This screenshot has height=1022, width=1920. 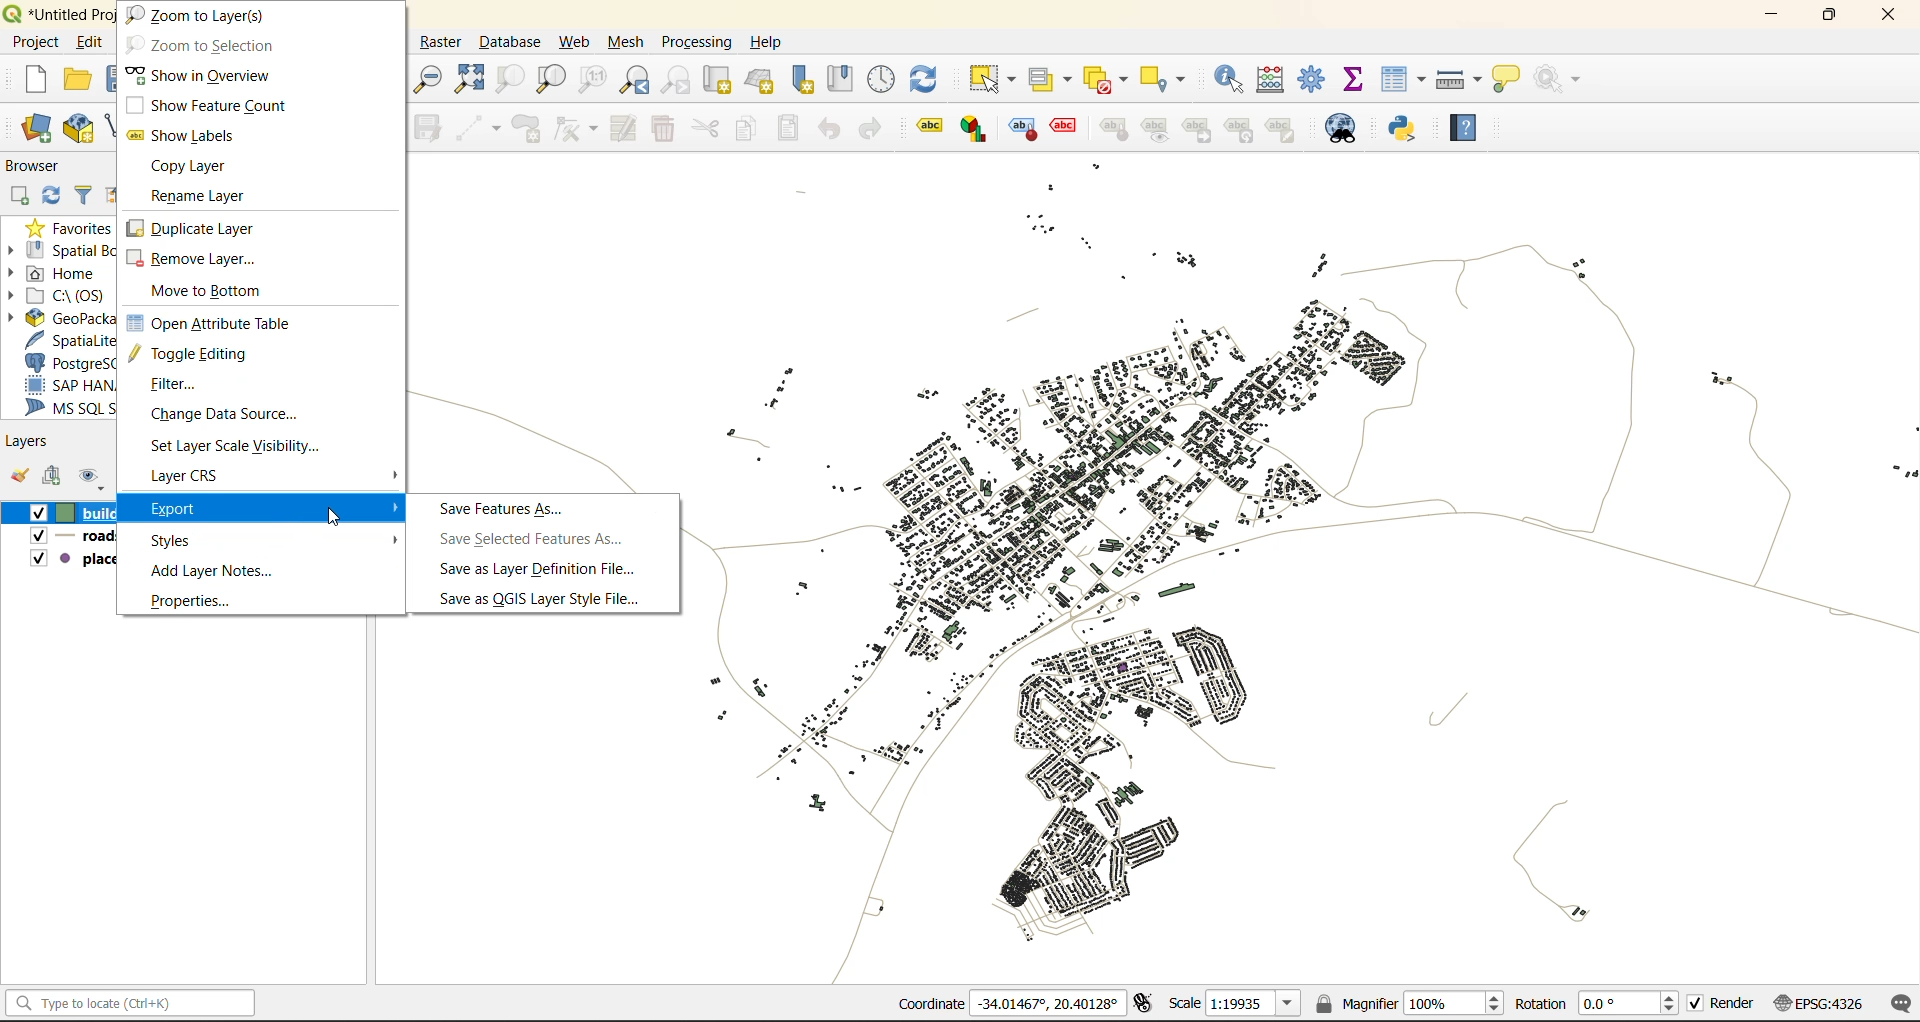 I want to click on cut, so click(x=704, y=126).